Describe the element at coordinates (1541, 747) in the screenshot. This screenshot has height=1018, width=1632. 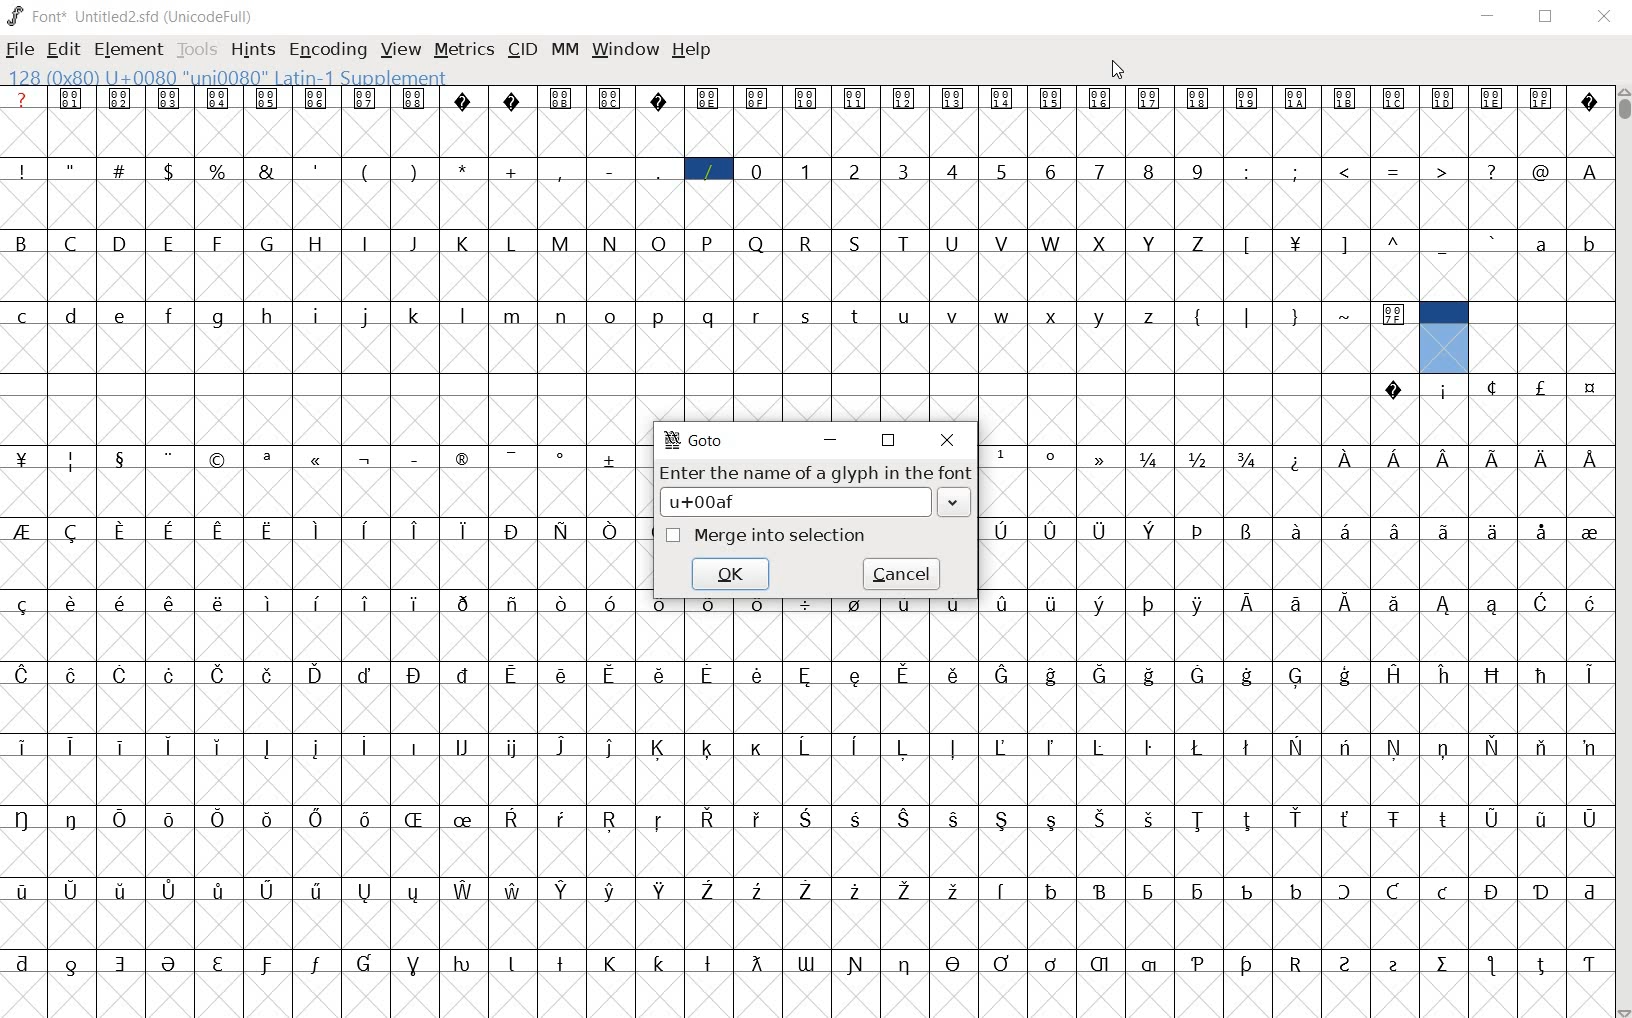
I see `Symbol` at that location.